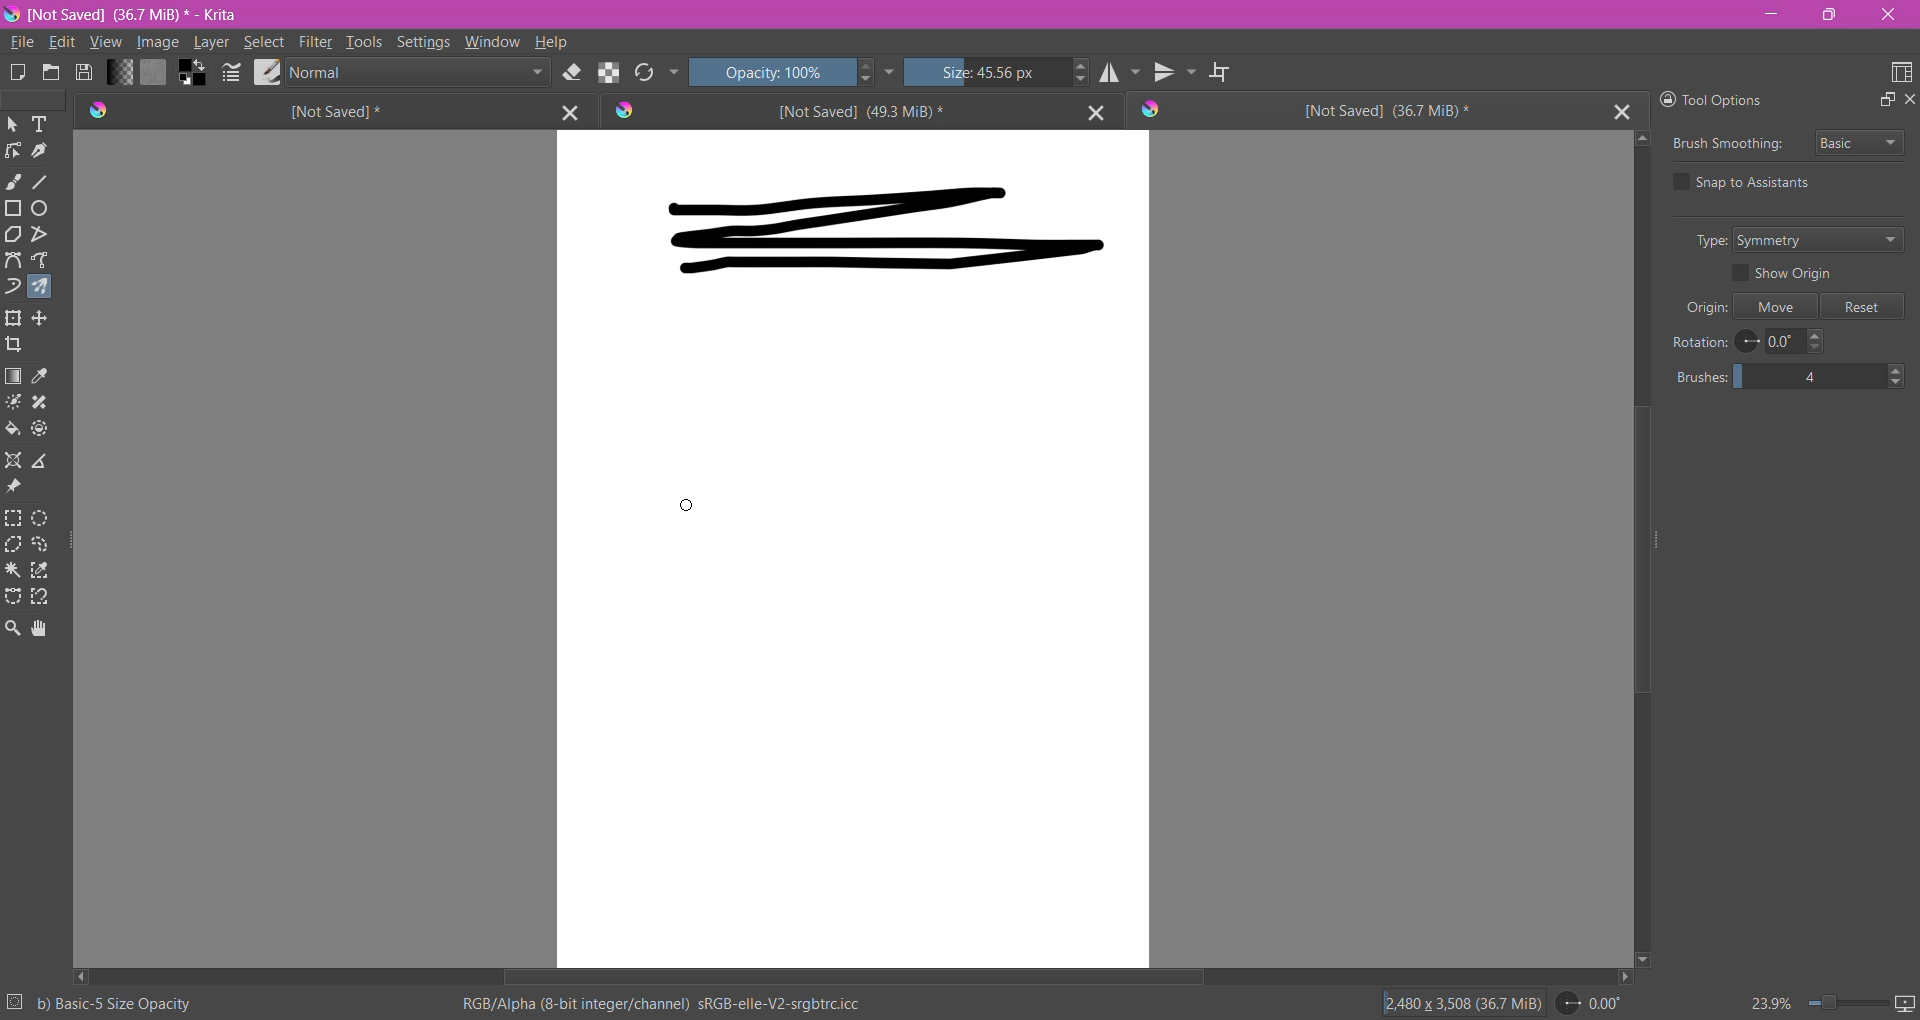  What do you see at coordinates (1859, 141) in the screenshot?
I see `Select Brush Smoothing style` at bounding box center [1859, 141].